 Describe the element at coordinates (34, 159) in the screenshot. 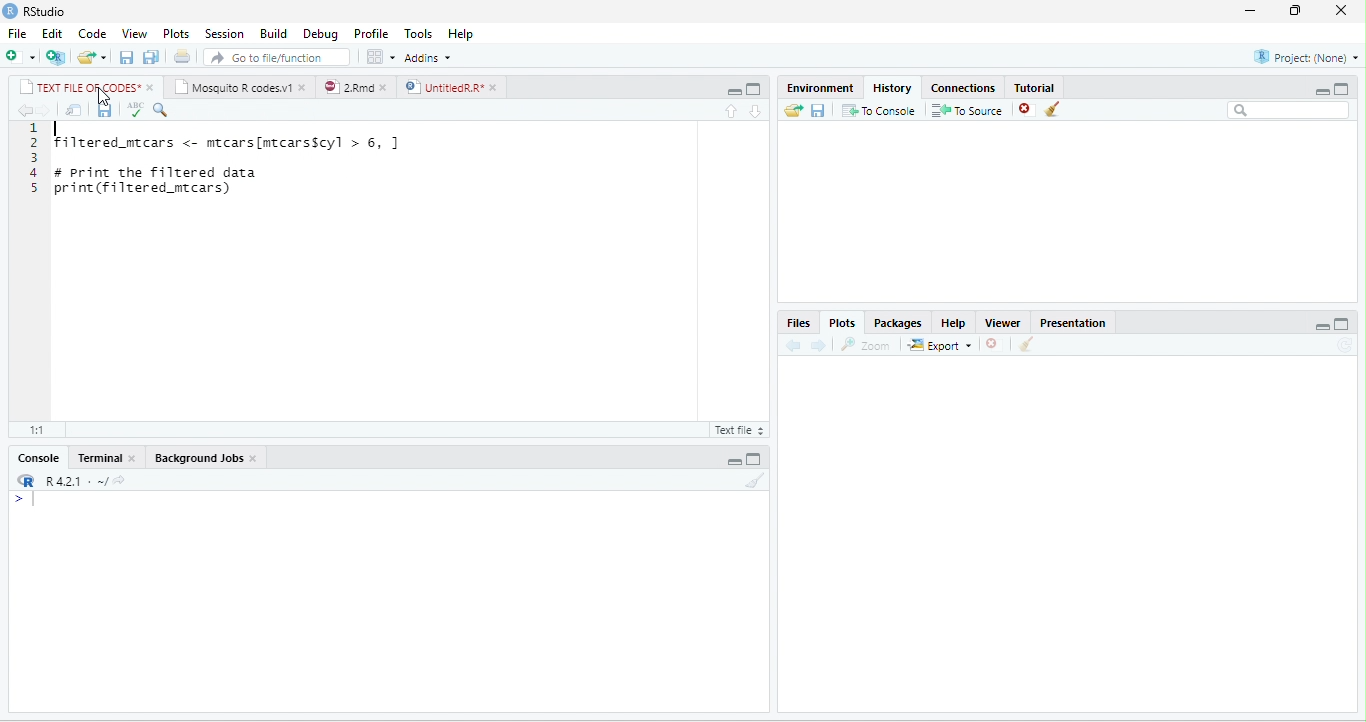

I see `line numbering` at that location.